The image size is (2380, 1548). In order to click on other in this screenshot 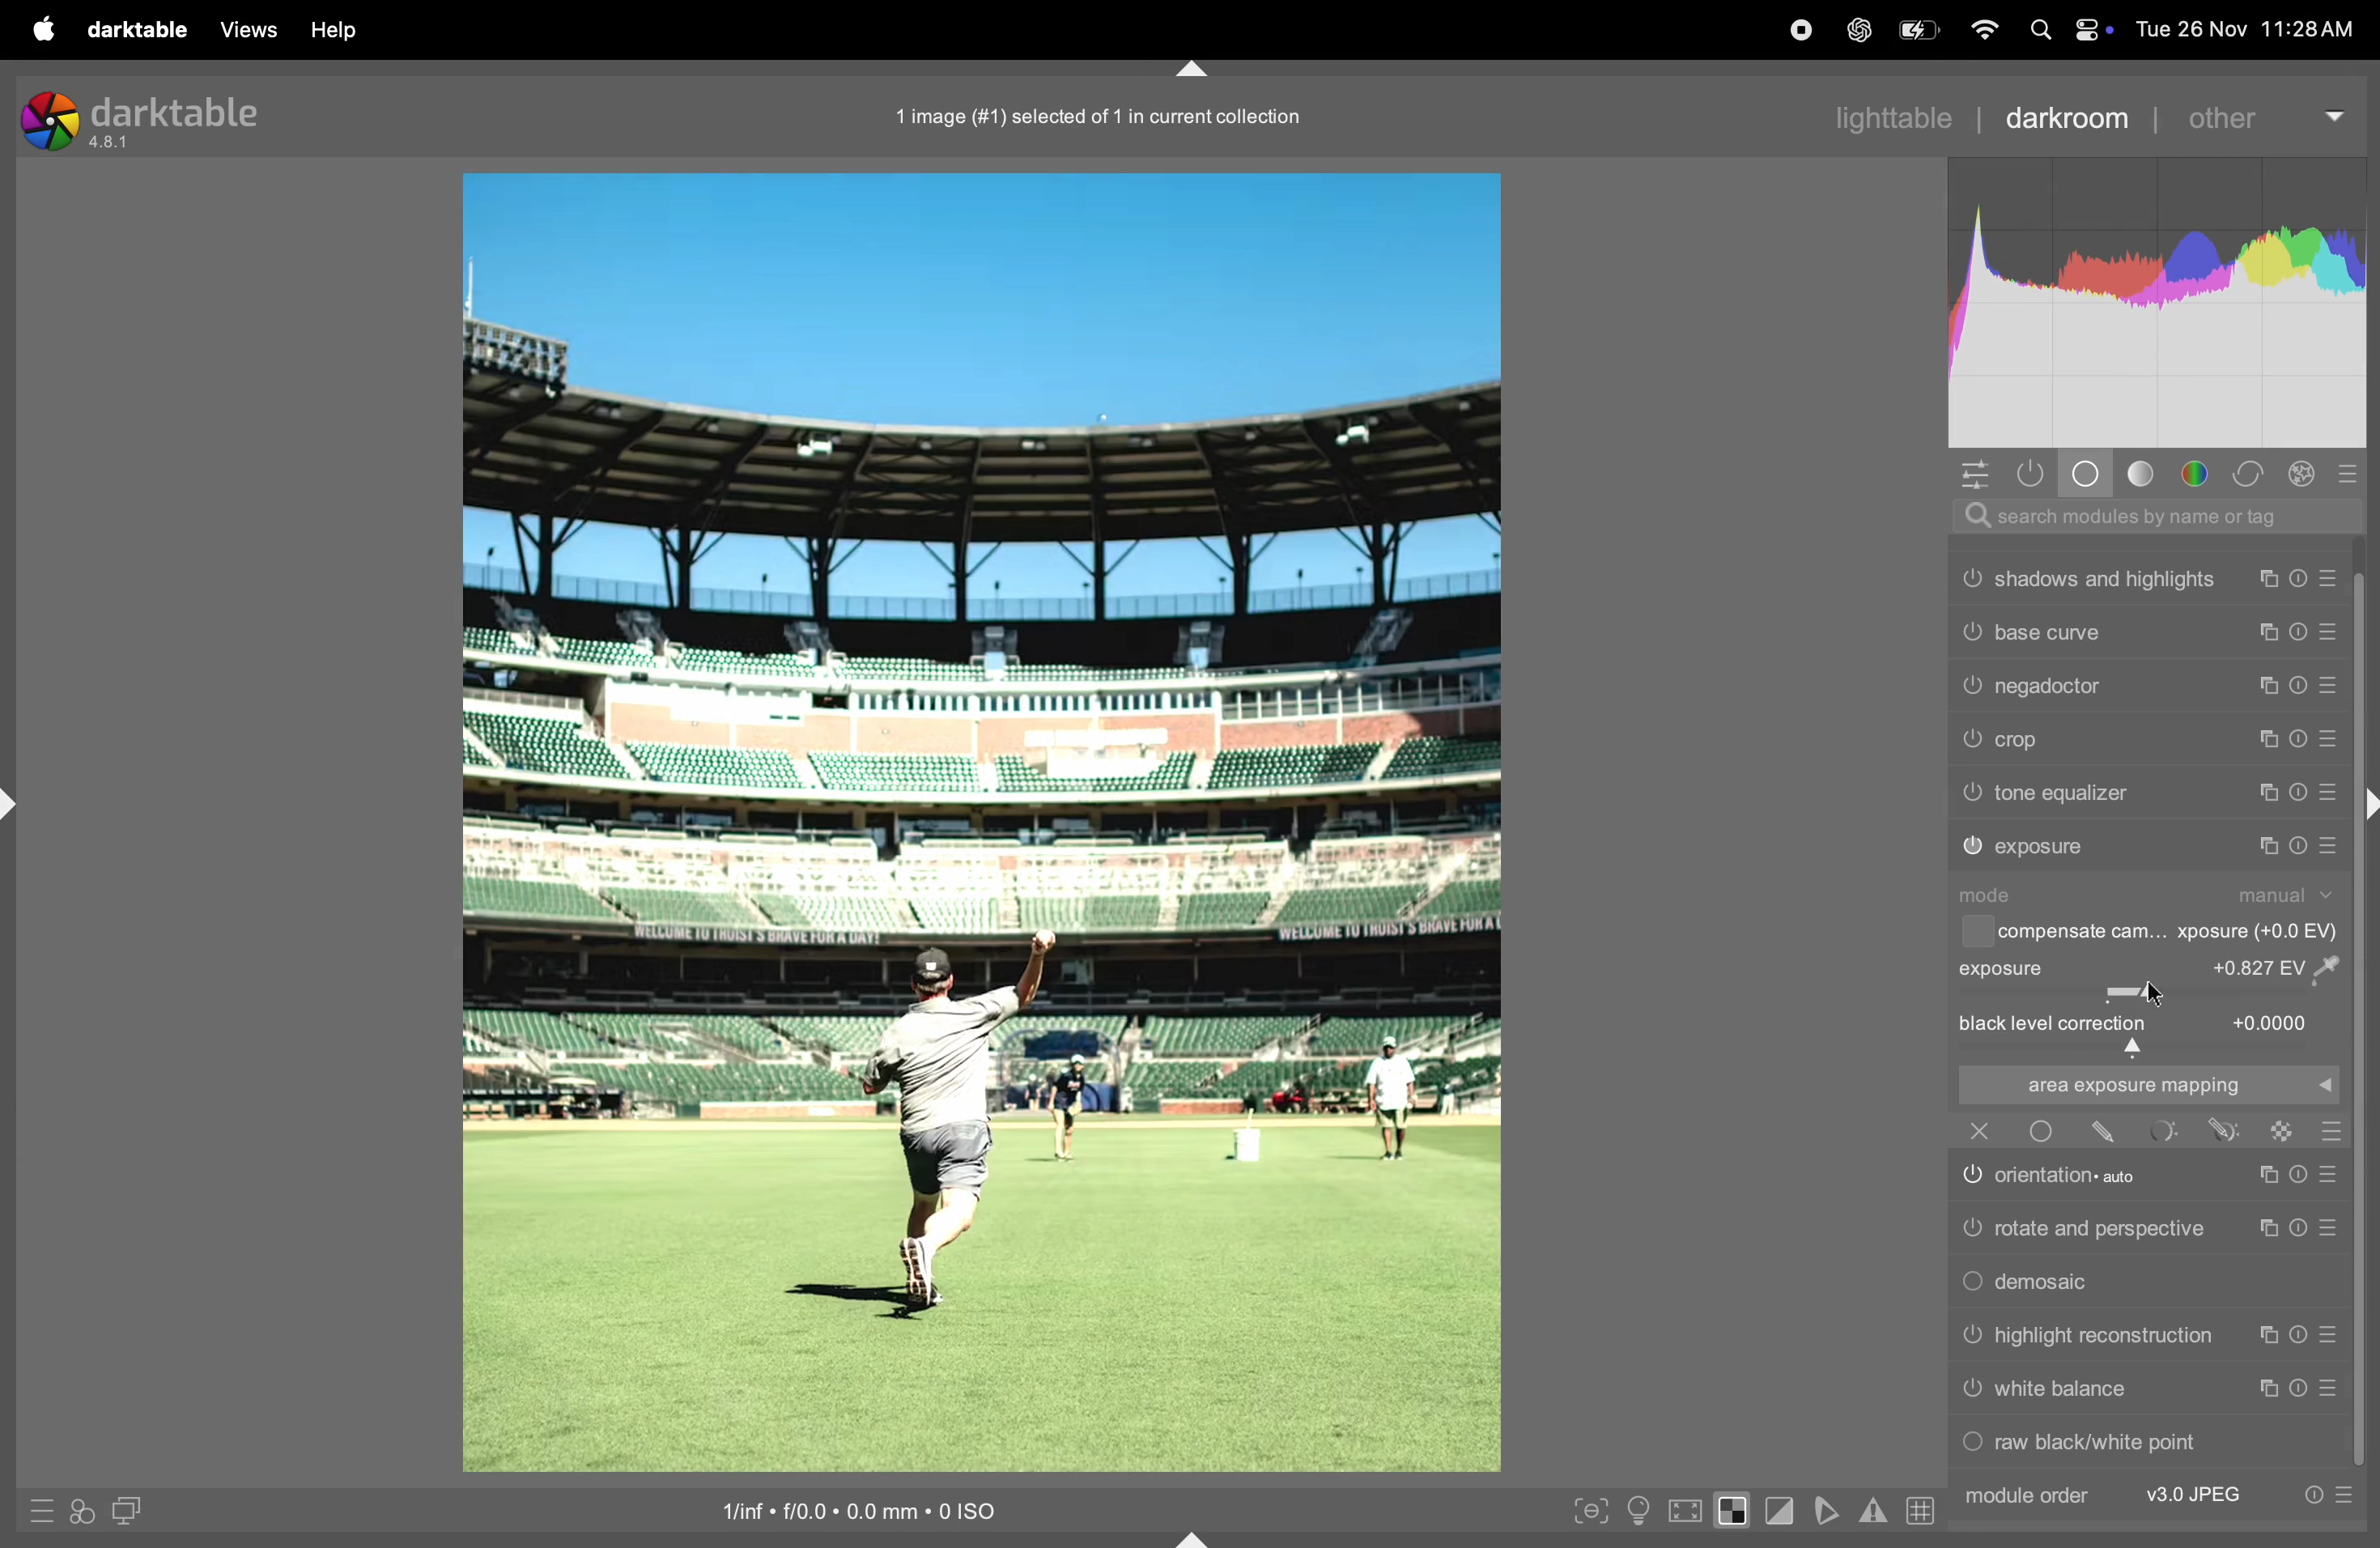, I will do `click(2251, 118)`.